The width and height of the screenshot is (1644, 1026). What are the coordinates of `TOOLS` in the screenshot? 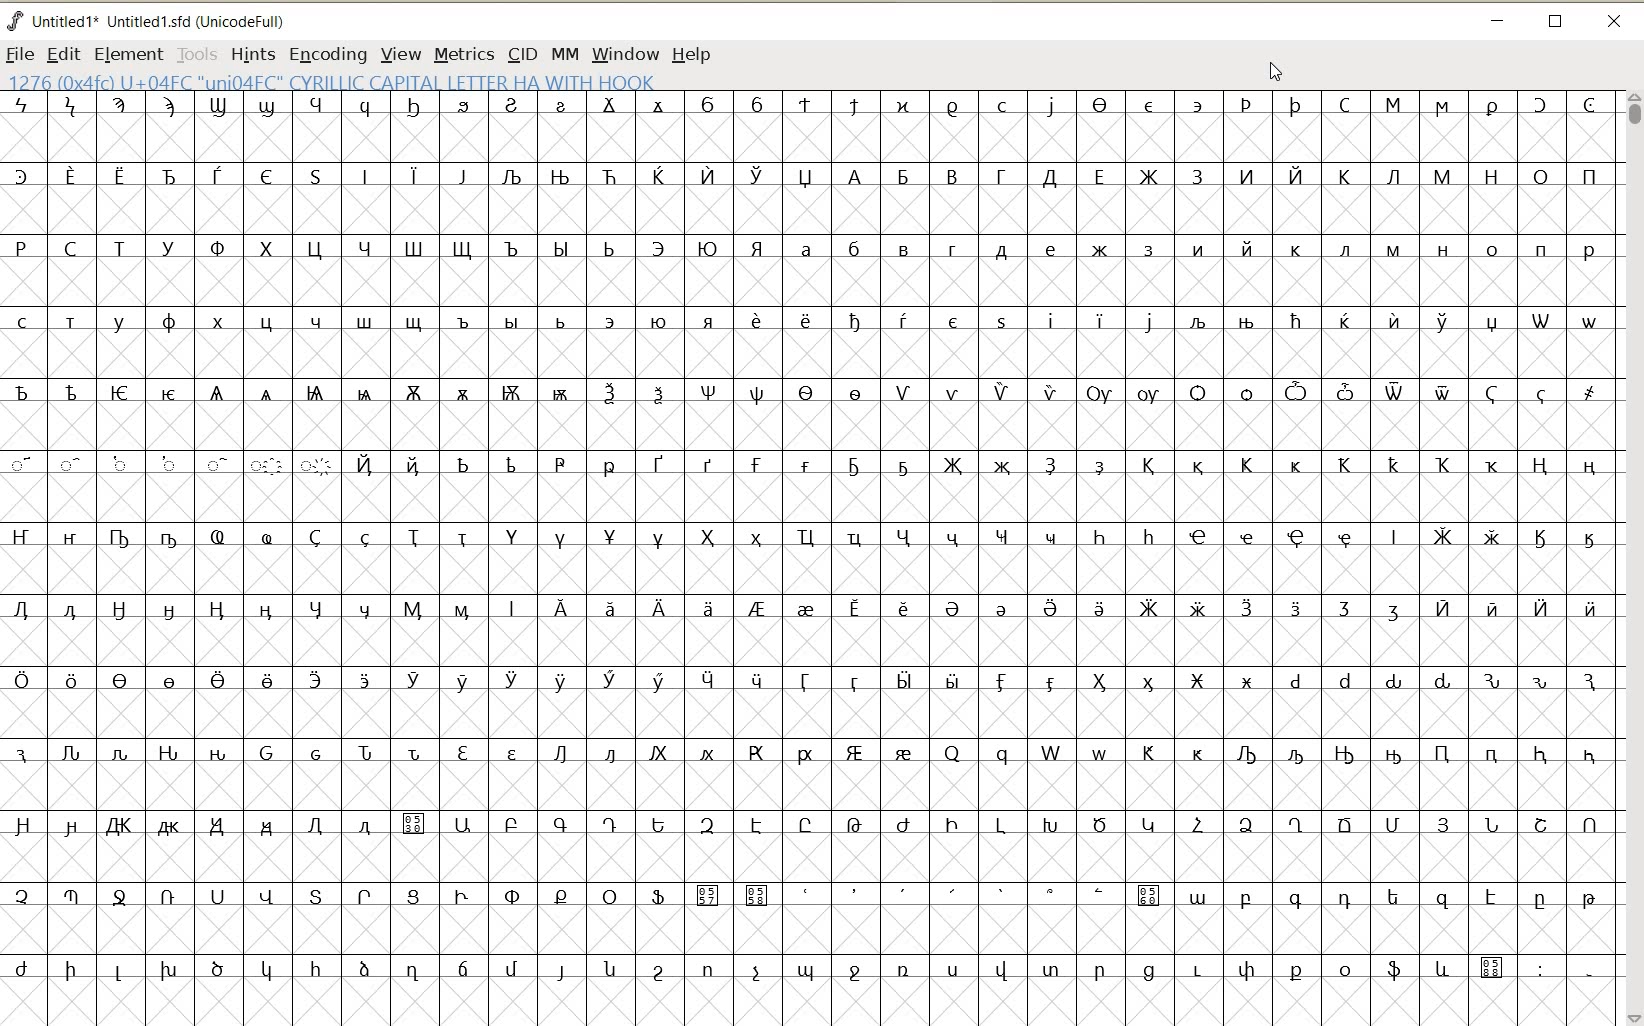 It's located at (198, 53).